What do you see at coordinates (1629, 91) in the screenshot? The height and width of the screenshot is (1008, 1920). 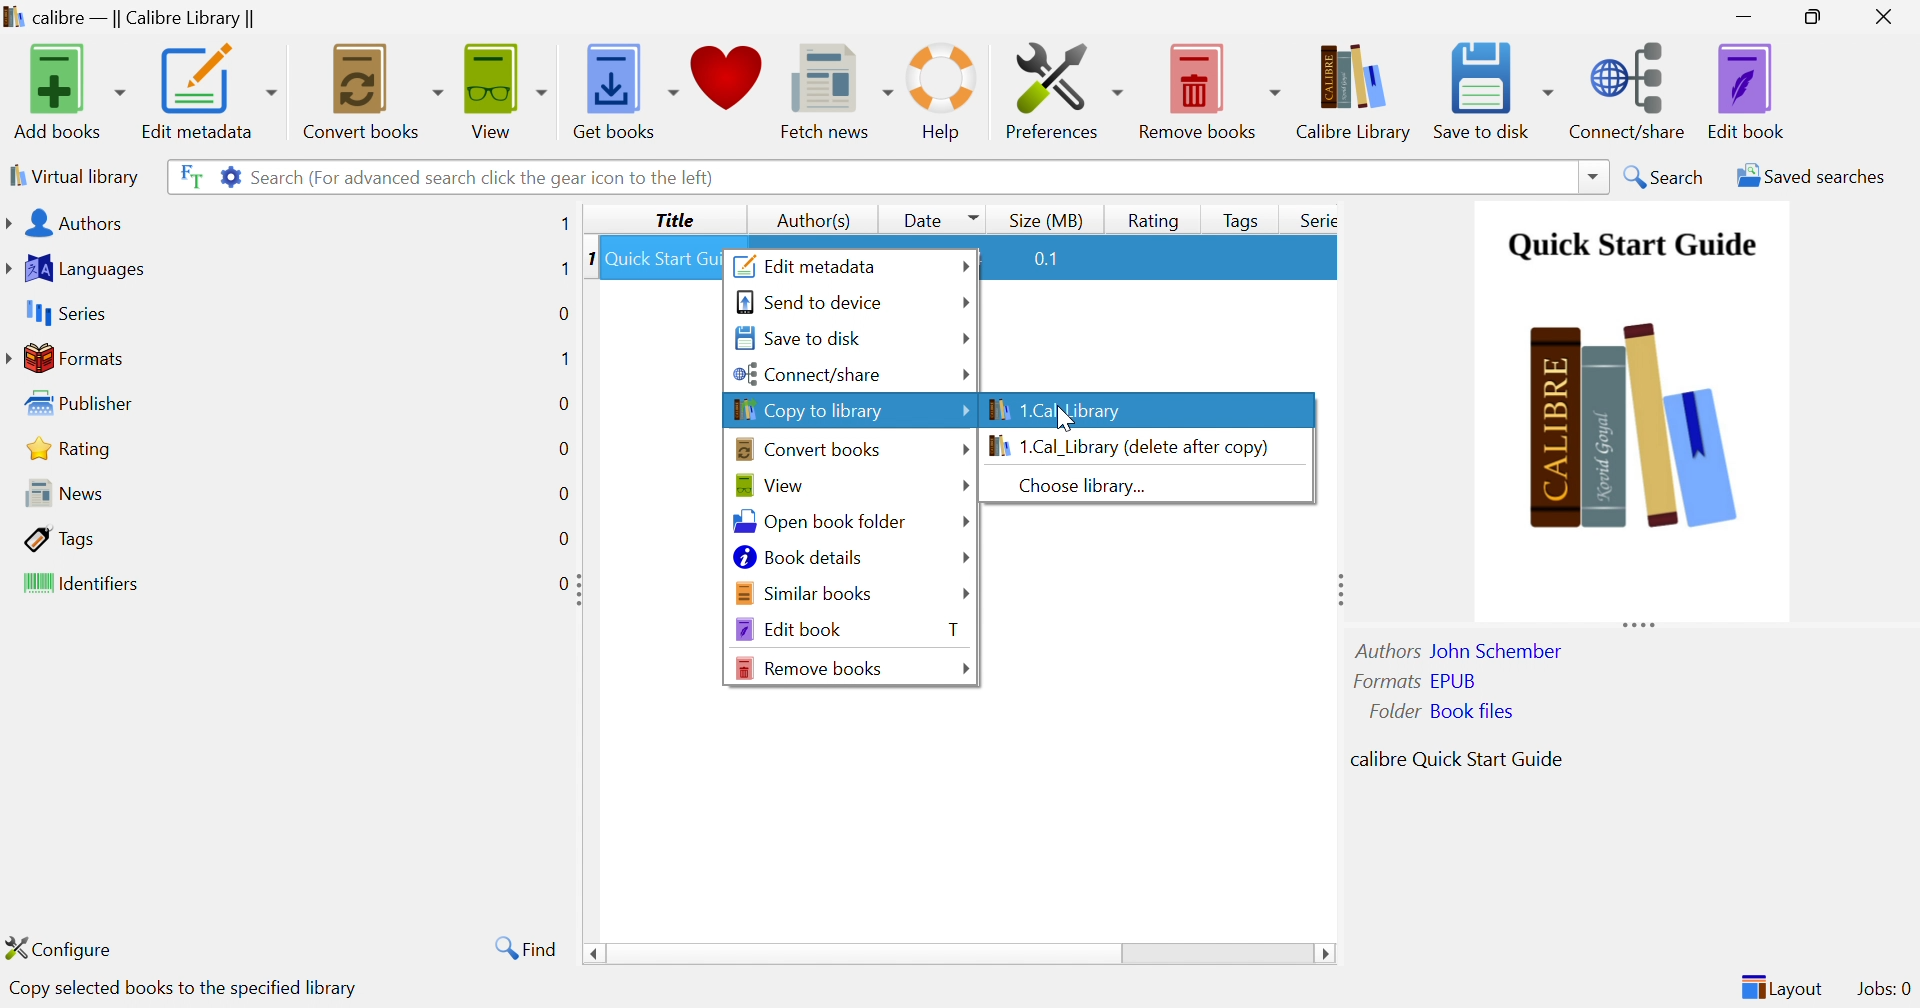 I see `Connect/share` at bounding box center [1629, 91].